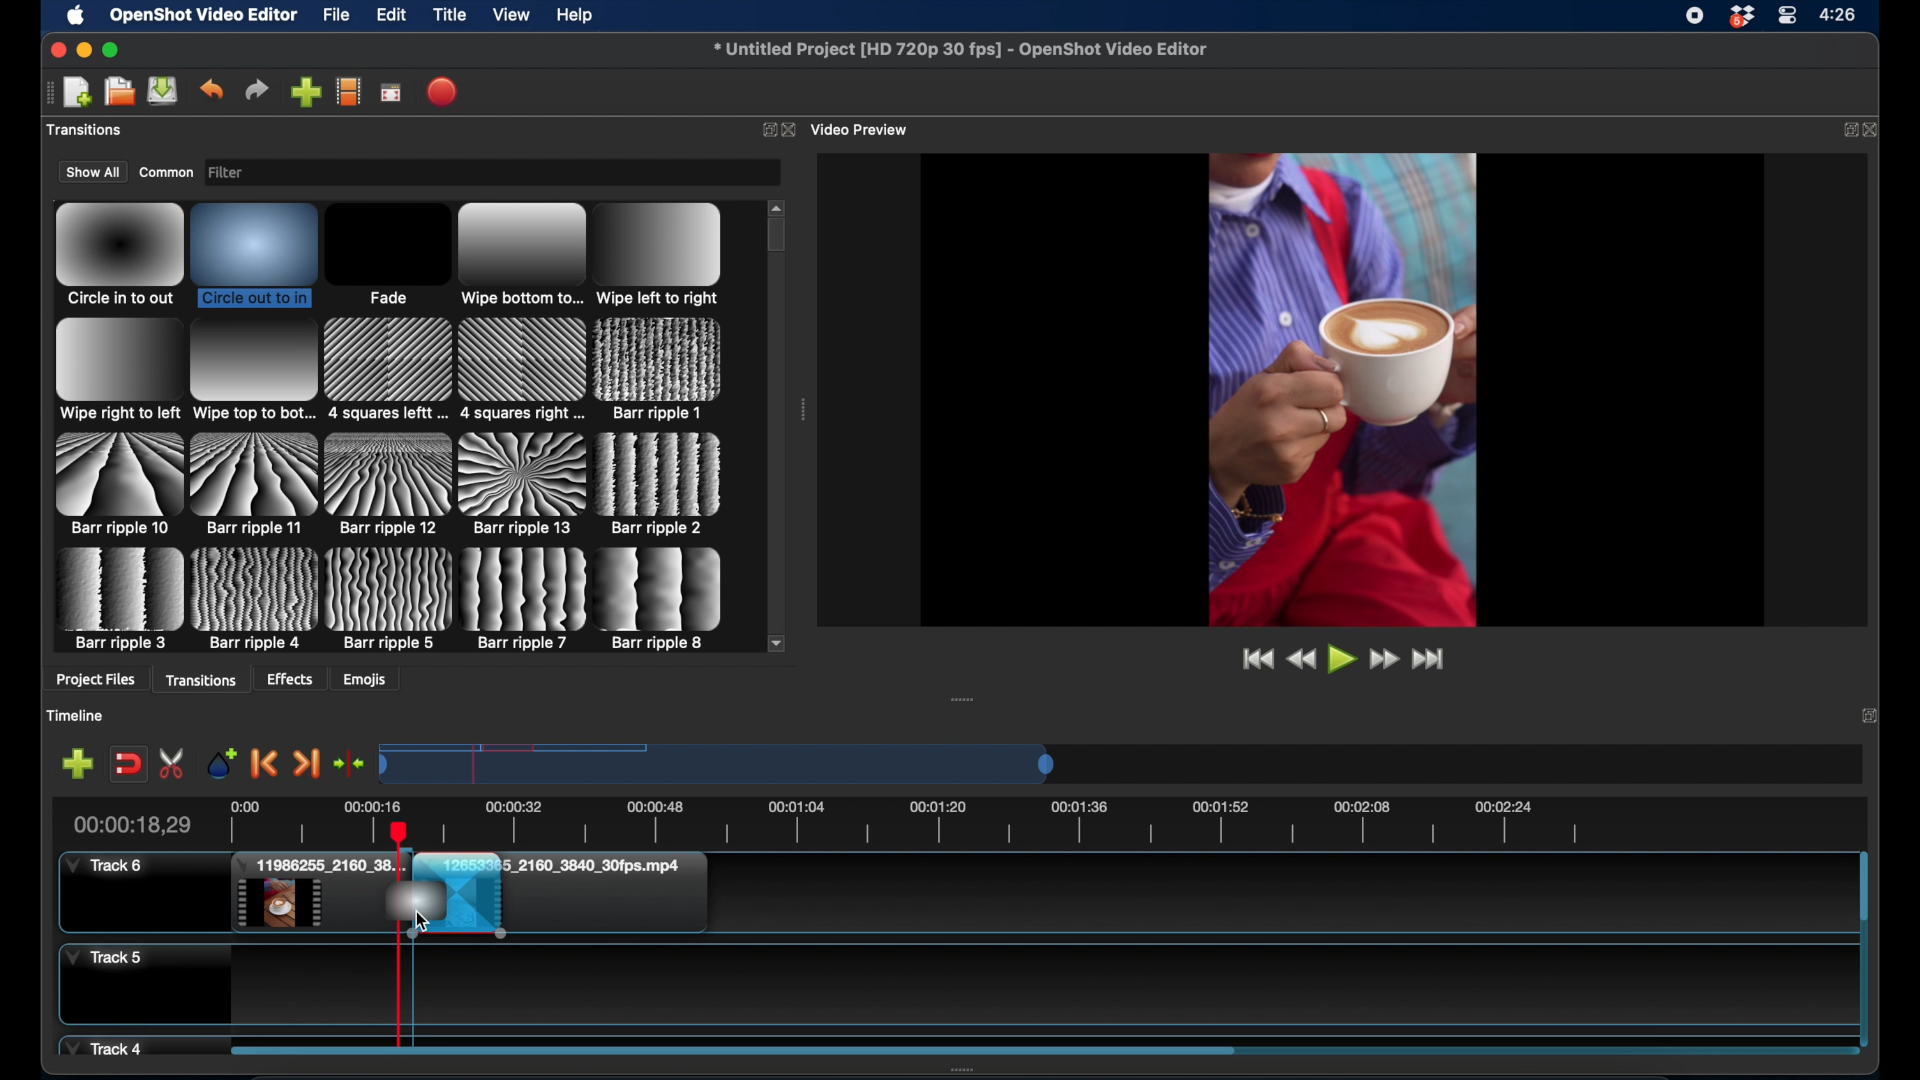  What do you see at coordinates (119, 599) in the screenshot?
I see `transition` at bounding box center [119, 599].